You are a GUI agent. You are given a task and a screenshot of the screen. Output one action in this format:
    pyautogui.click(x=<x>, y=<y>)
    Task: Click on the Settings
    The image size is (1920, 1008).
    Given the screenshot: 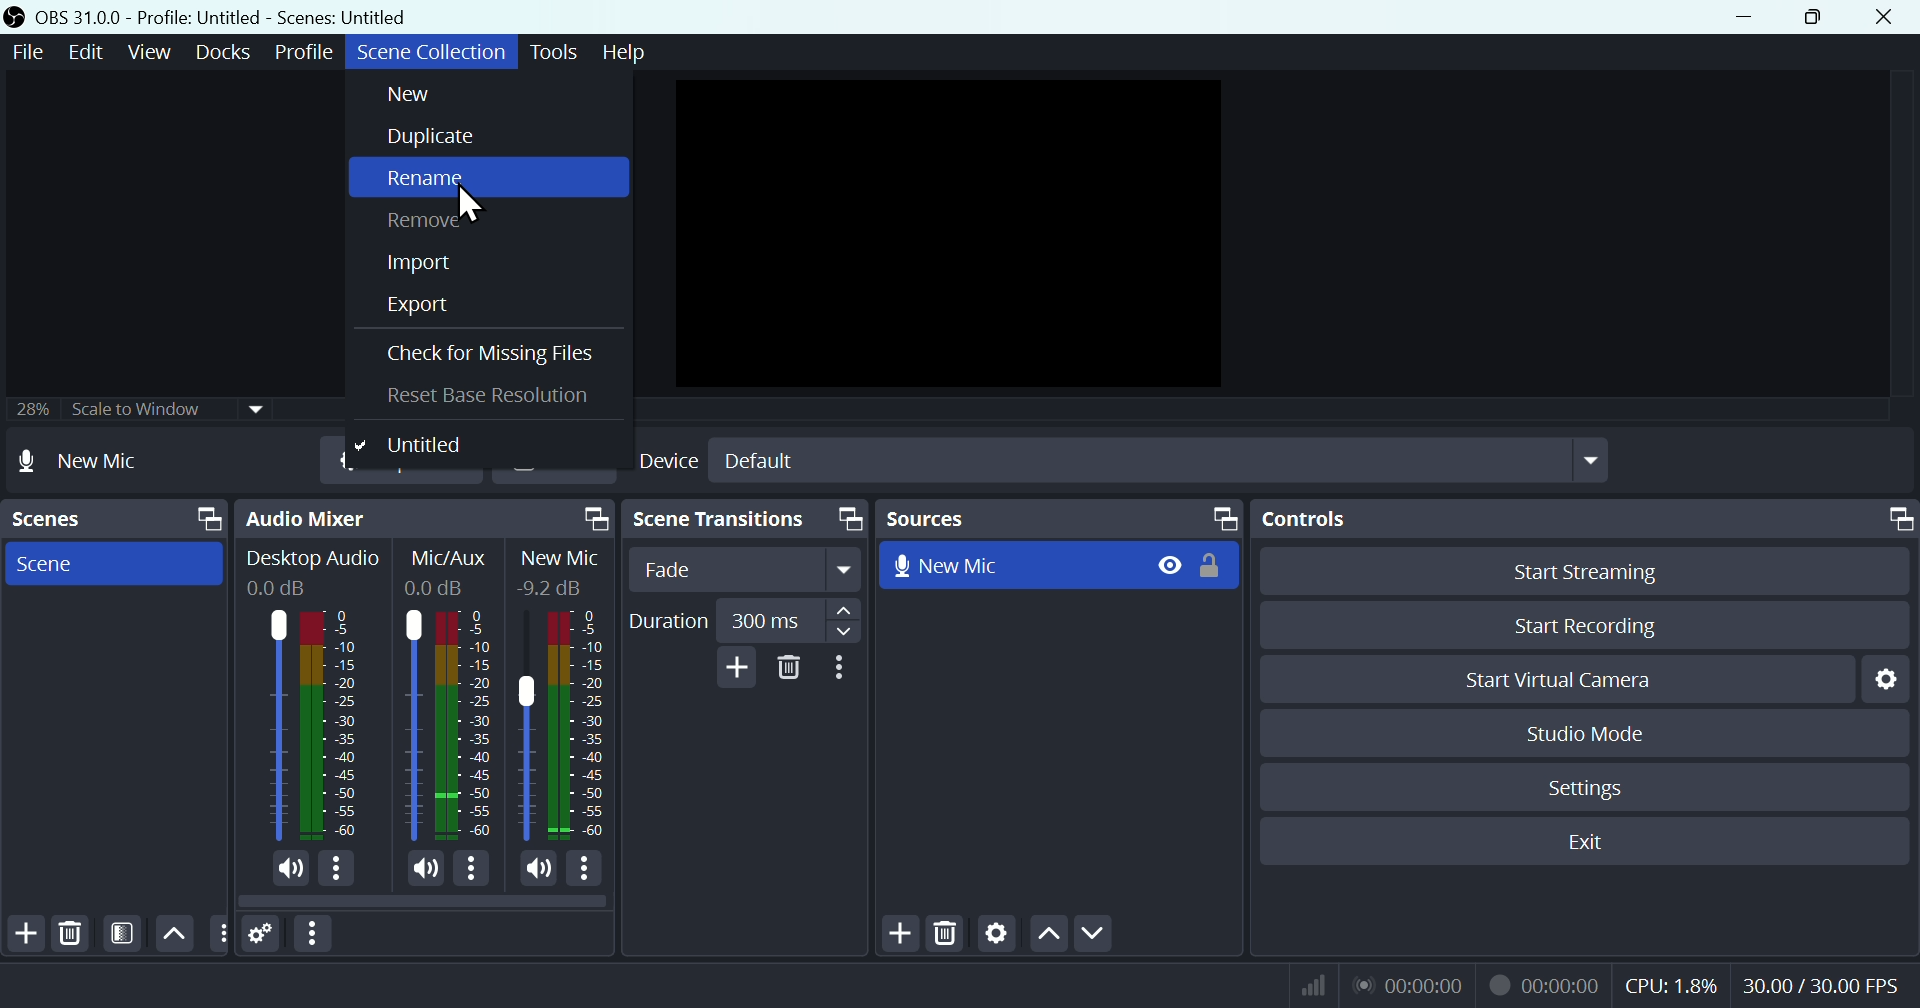 What is the action you would take?
    pyautogui.click(x=1893, y=686)
    